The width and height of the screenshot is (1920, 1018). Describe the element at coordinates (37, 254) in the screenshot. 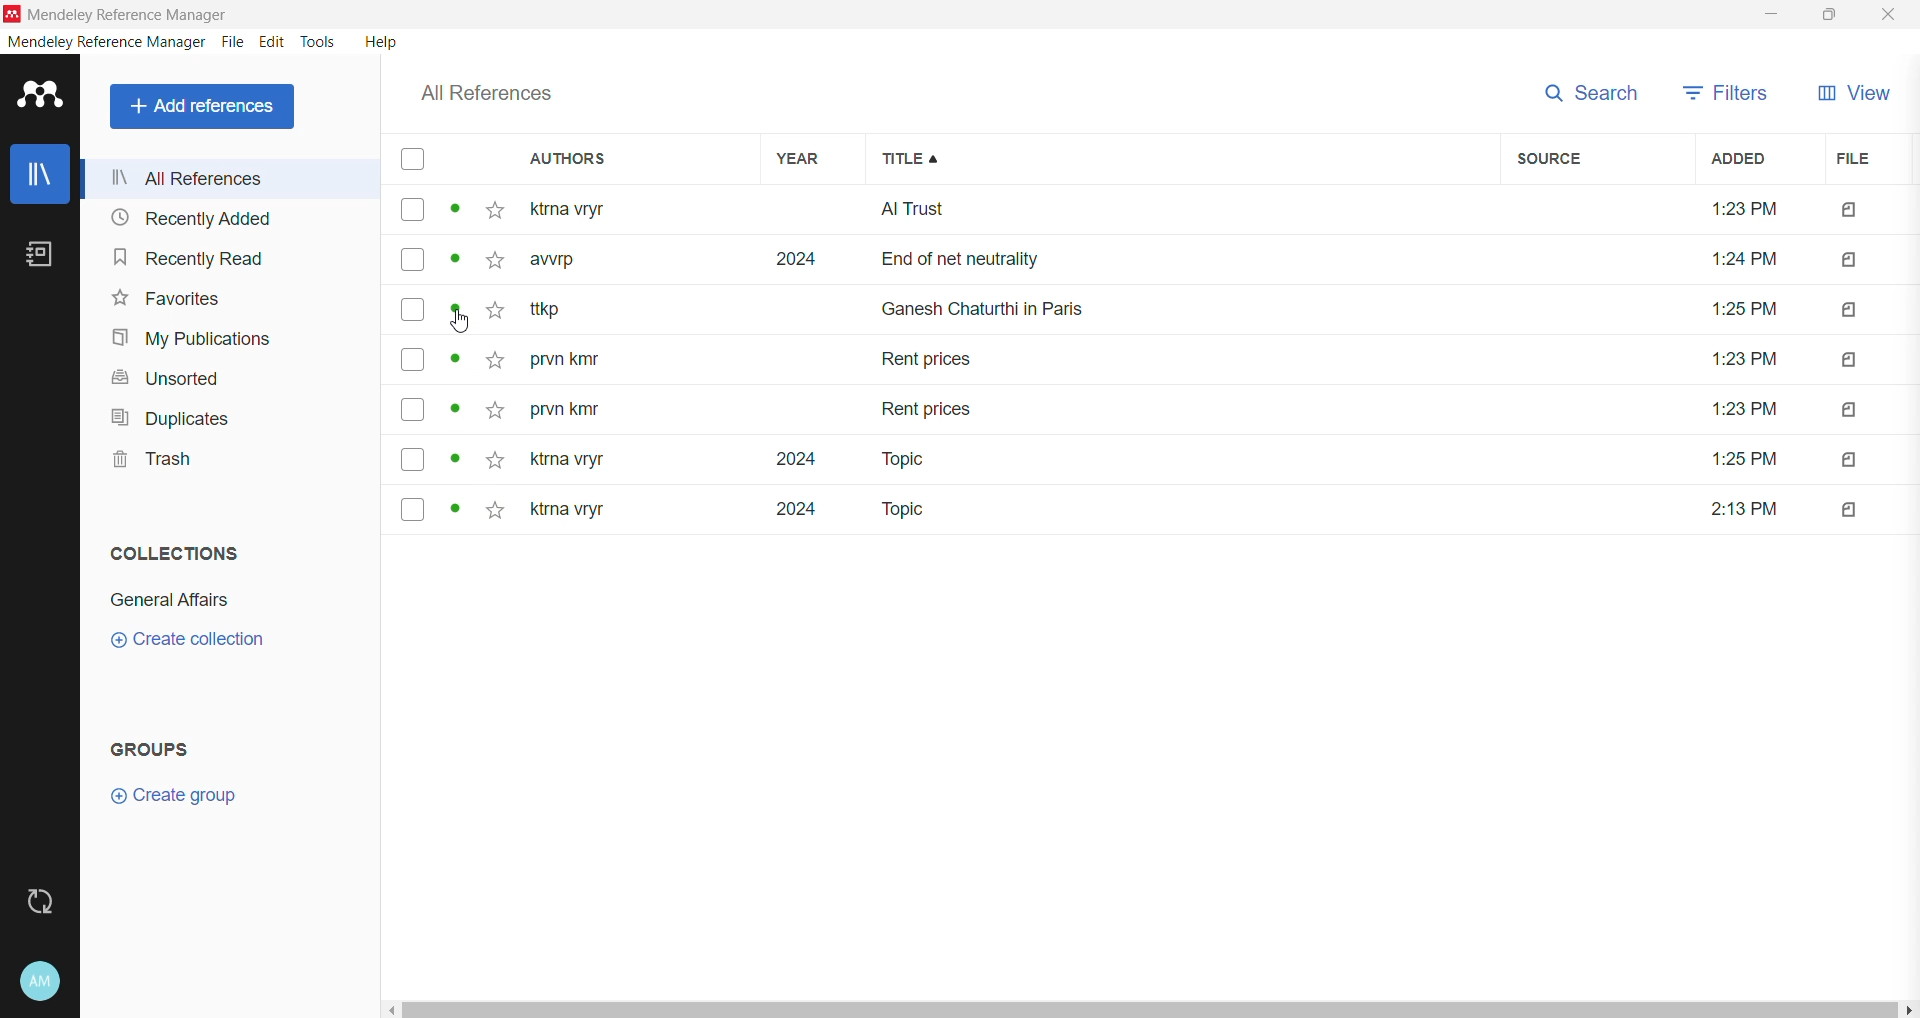

I see `Notes` at that location.